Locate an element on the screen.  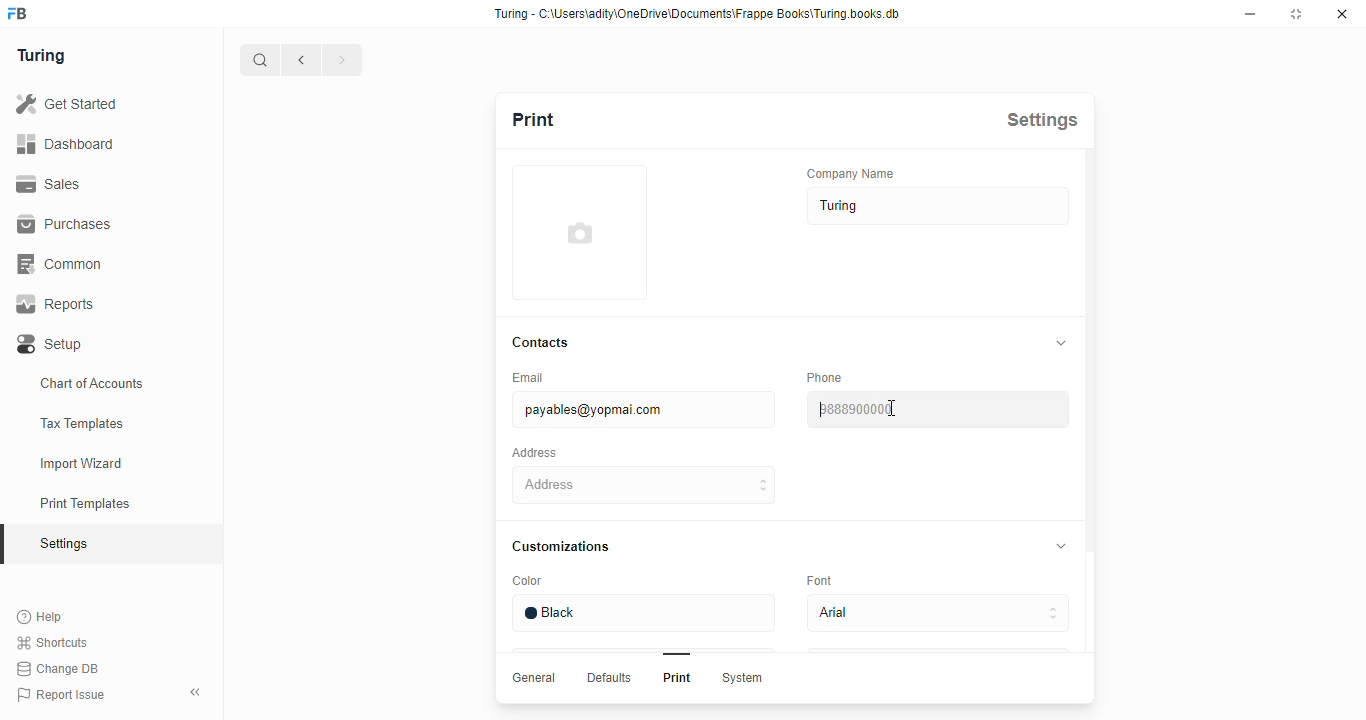
collapse is located at coordinates (1057, 546).